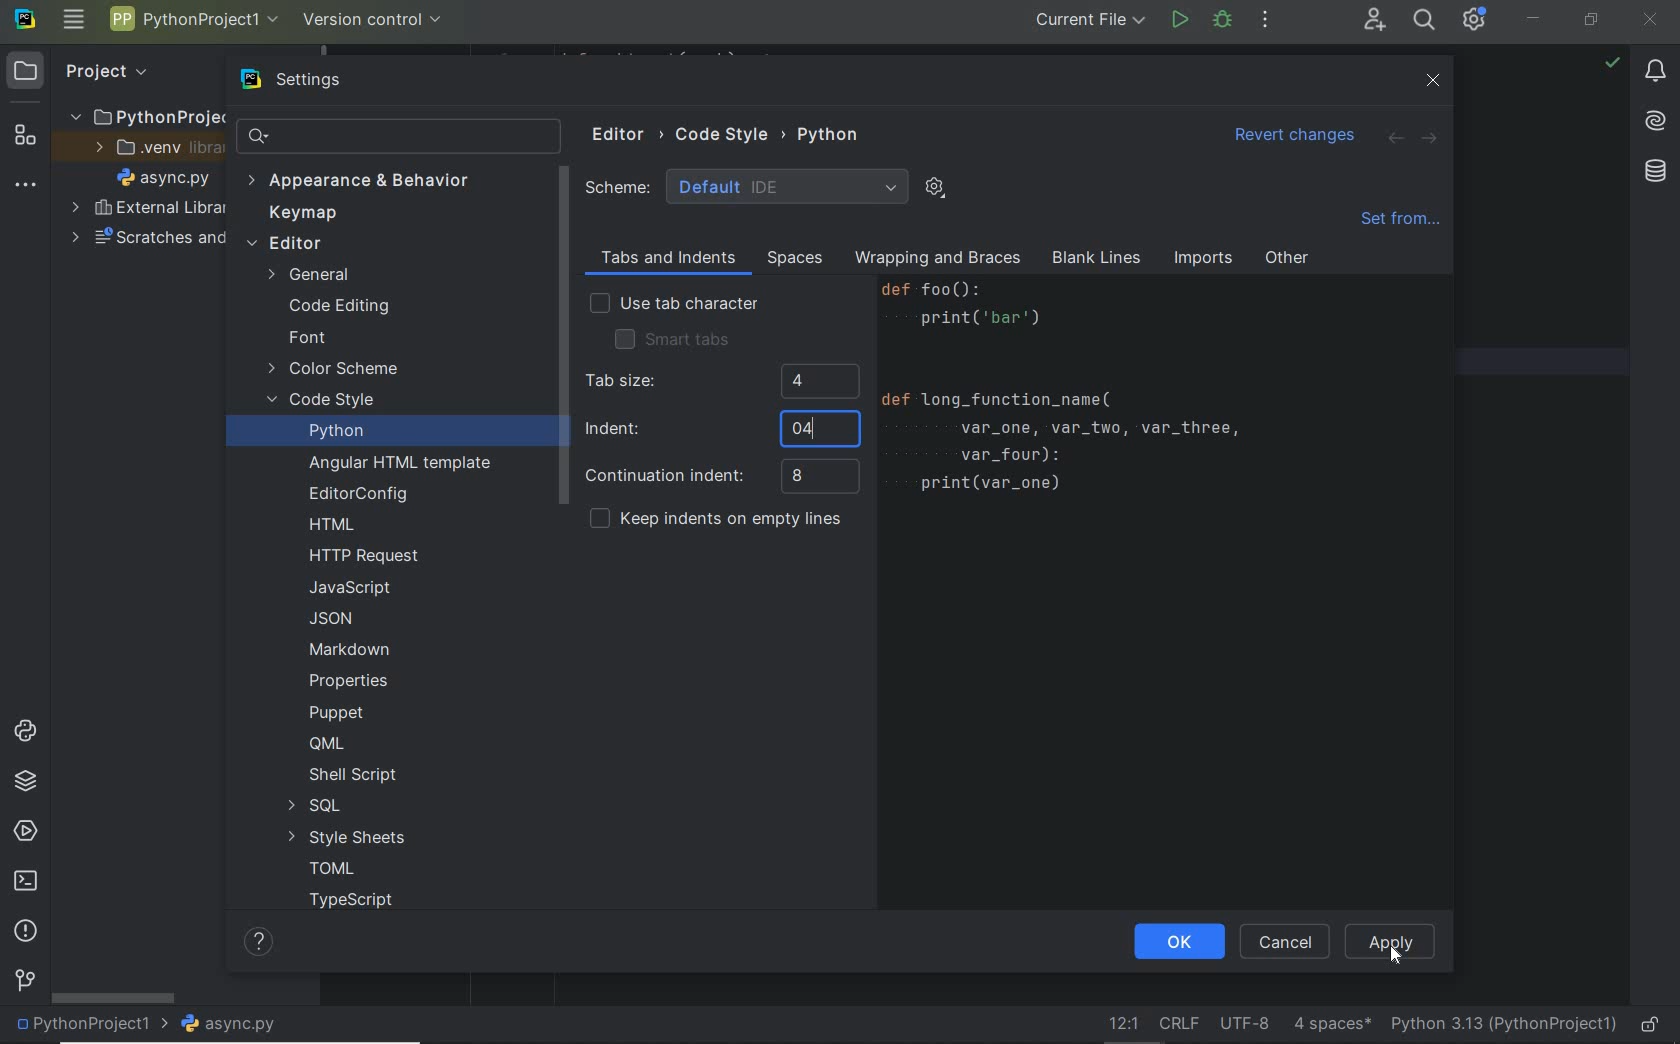 The width and height of the screenshot is (1680, 1044). I want to click on SHELL SCRIPT, so click(352, 776).